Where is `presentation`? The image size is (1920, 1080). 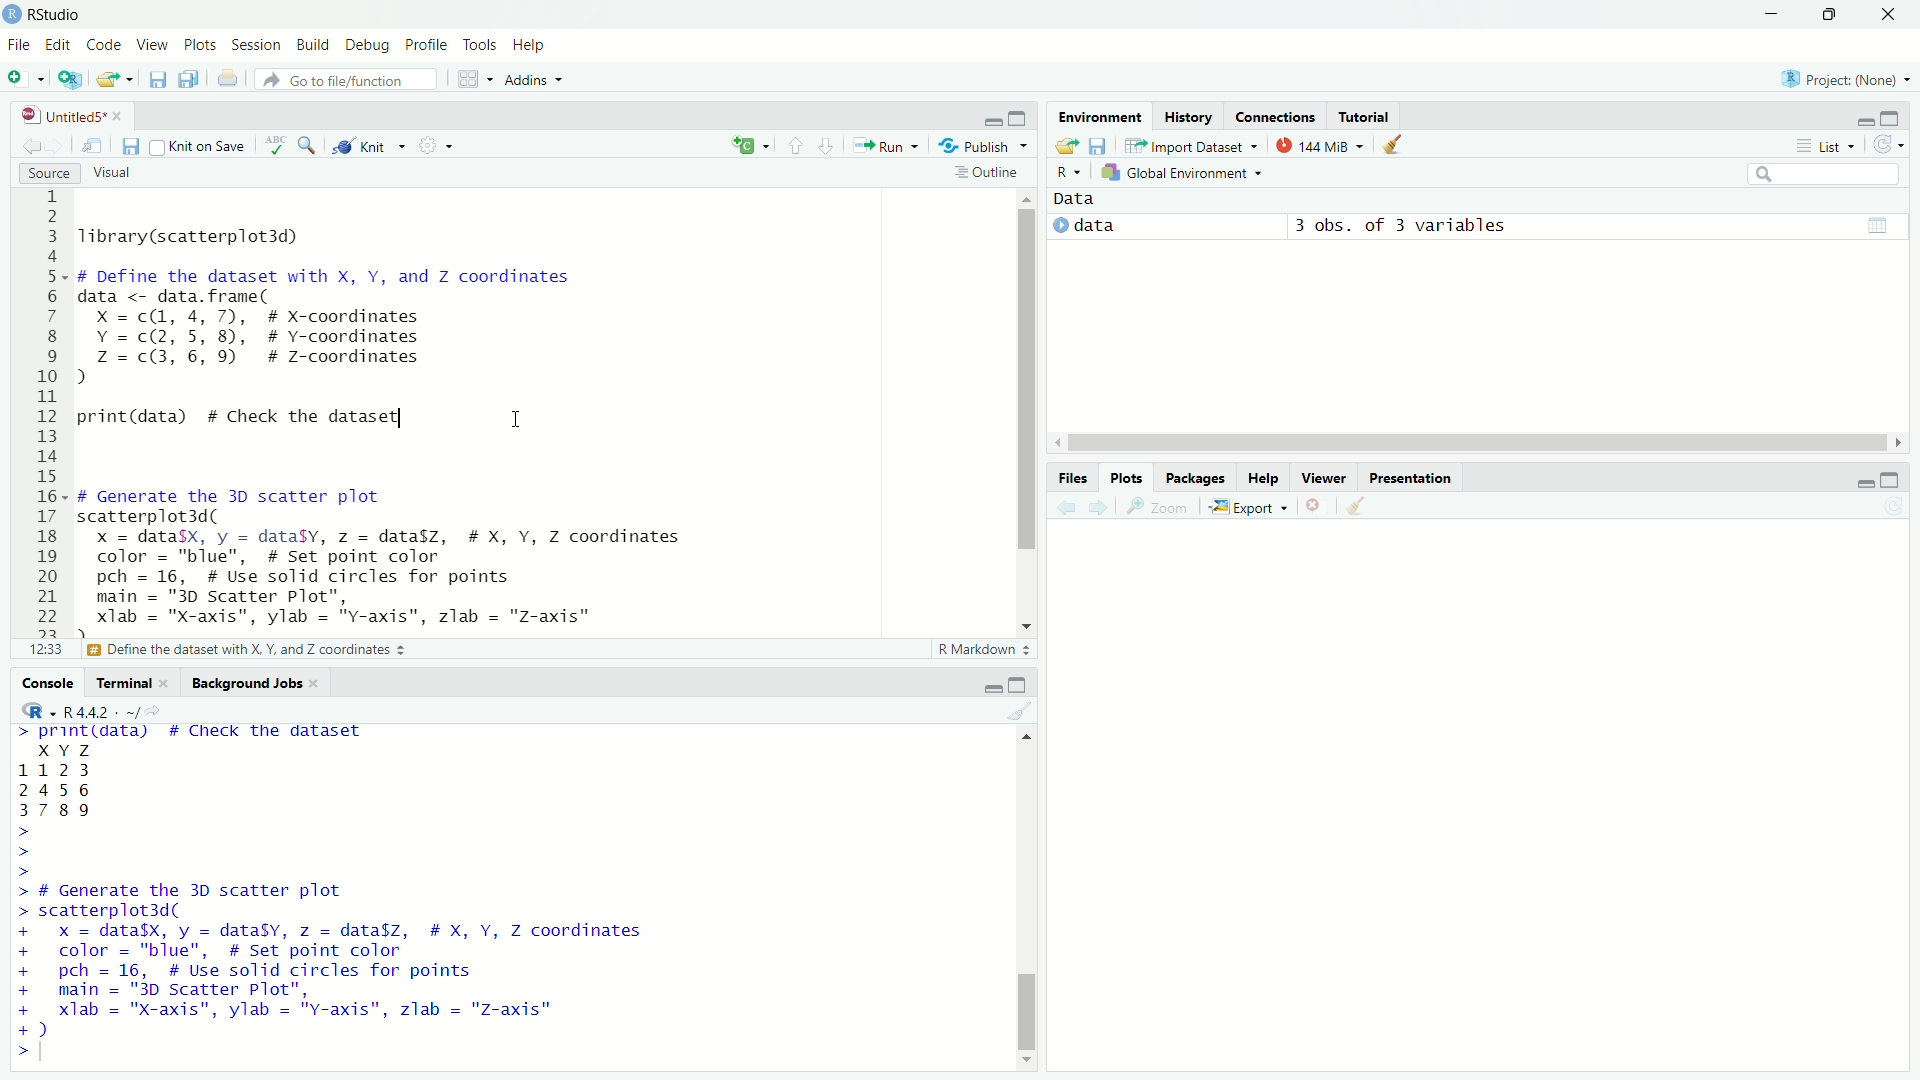
presentation is located at coordinates (1413, 478).